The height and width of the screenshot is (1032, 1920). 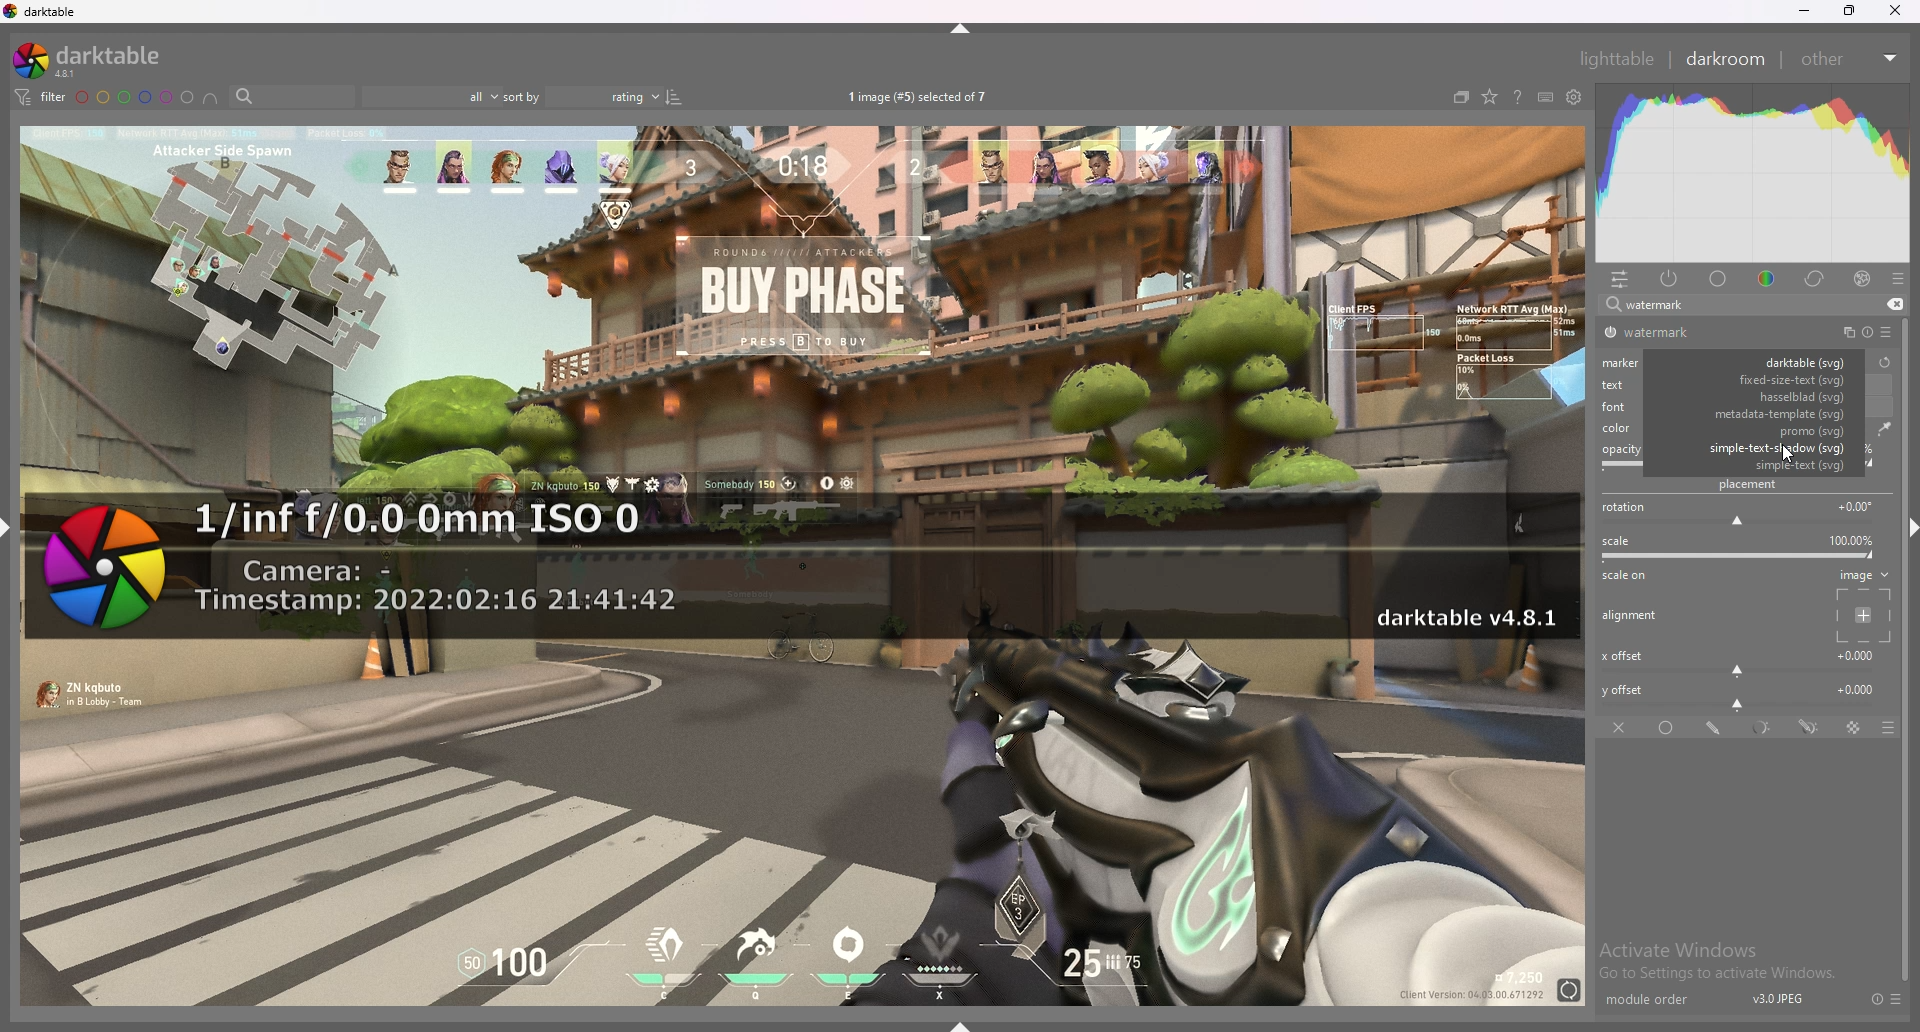 What do you see at coordinates (1770, 277) in the screenshot?
I see `color` at bounding box center [1770, 277].